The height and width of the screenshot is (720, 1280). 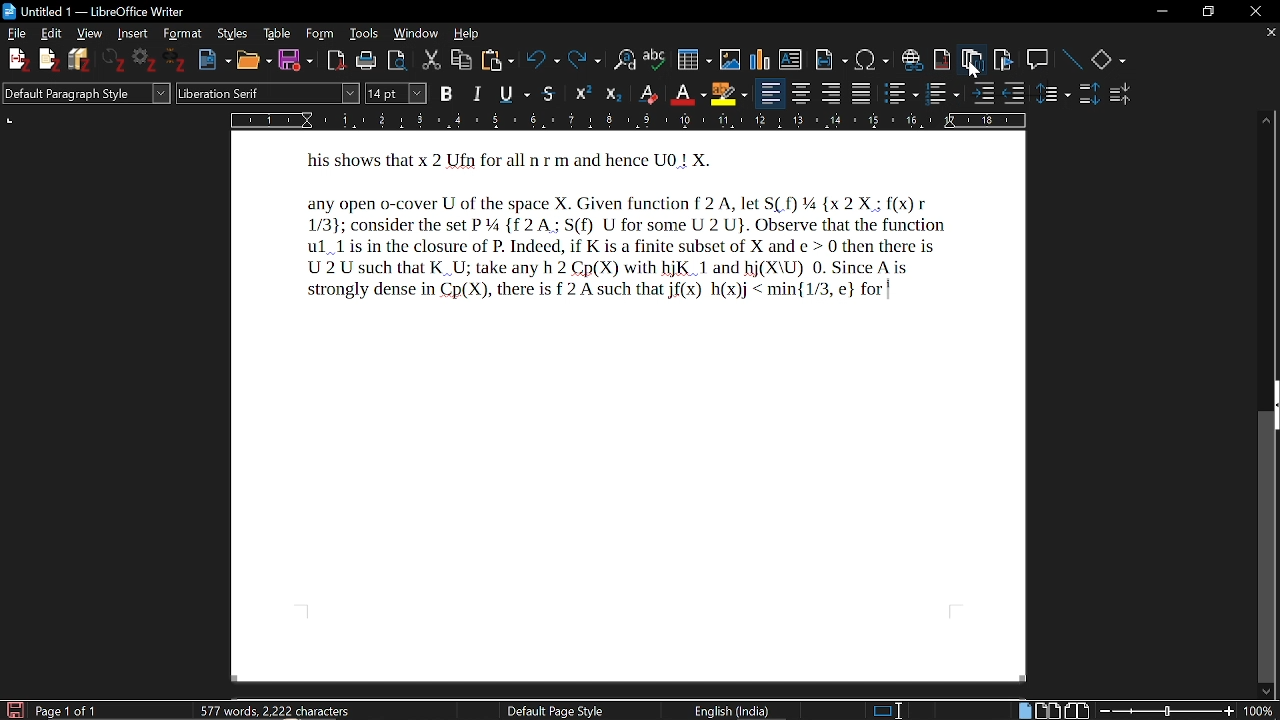 I want to click on untitled 1 - libreoffice writter, so click(x=109, y=11).